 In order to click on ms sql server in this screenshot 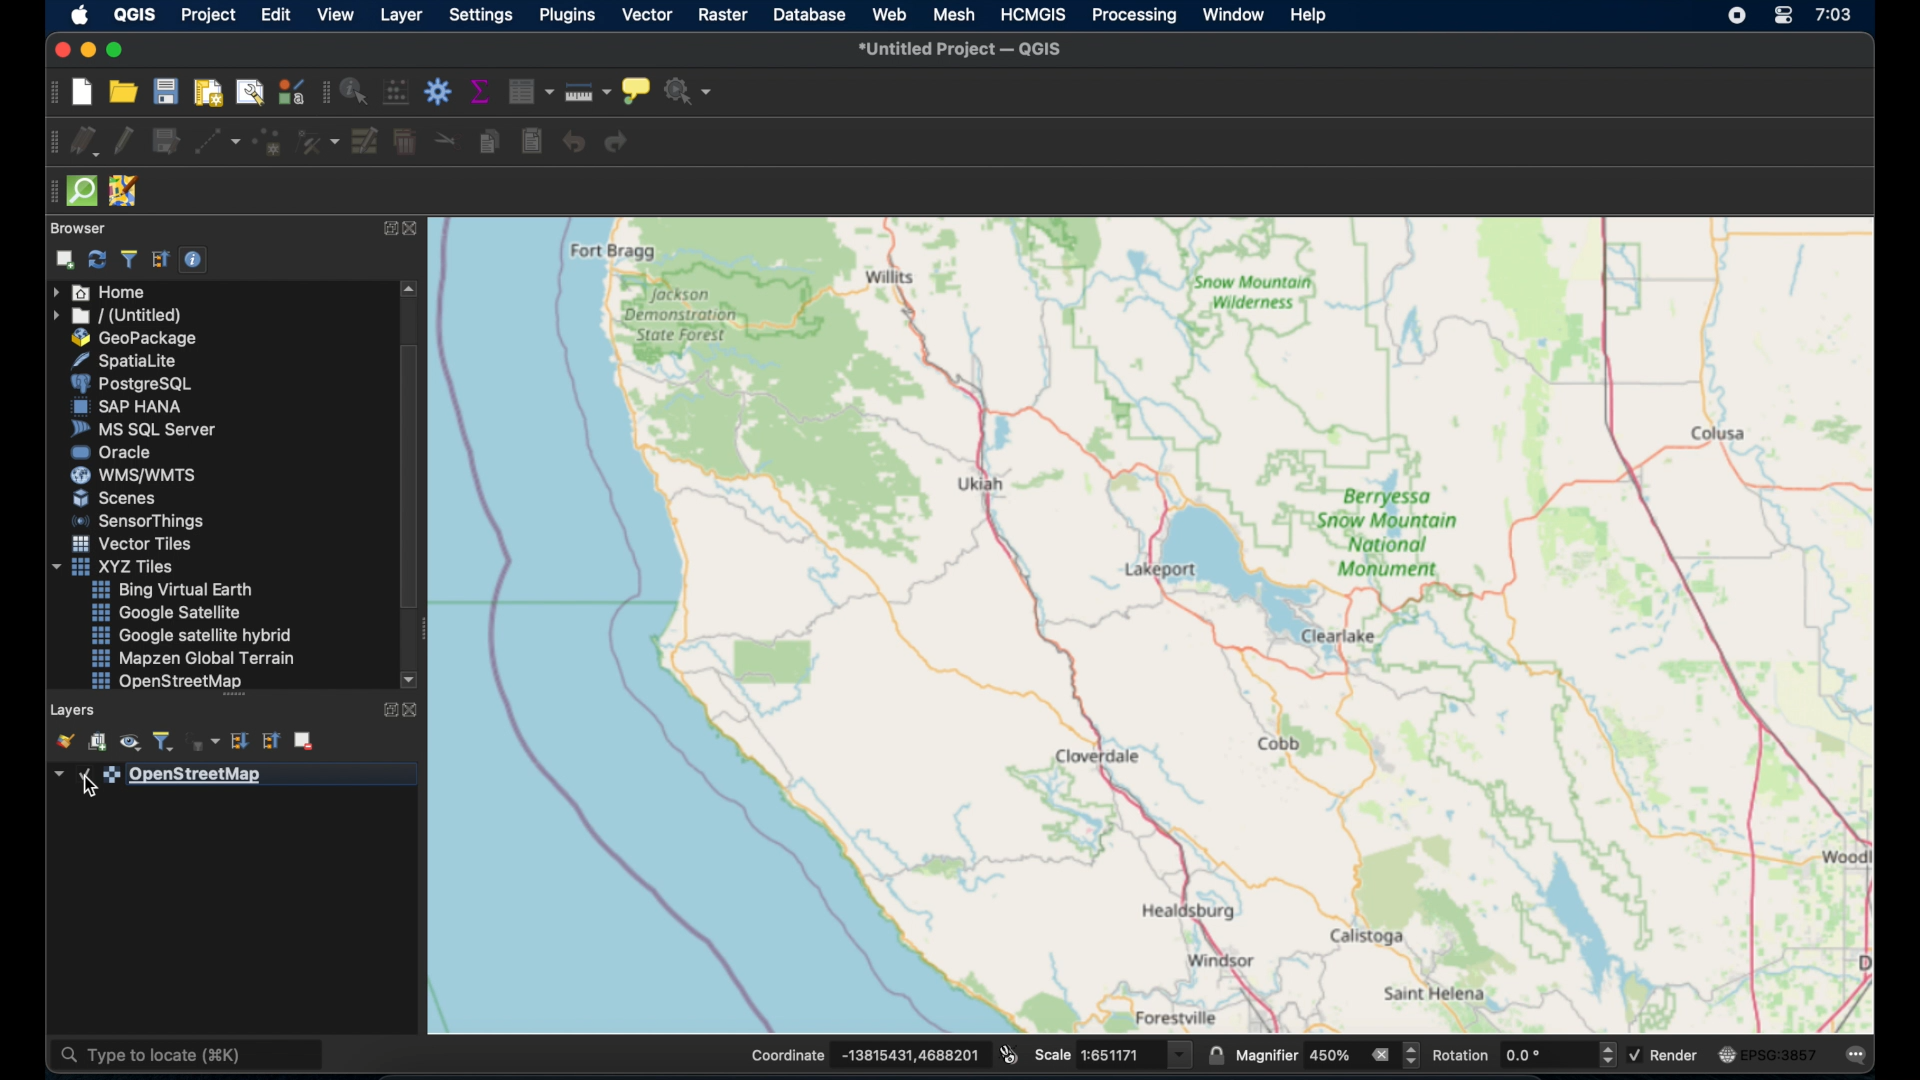, I will do `click(143, 428)`.